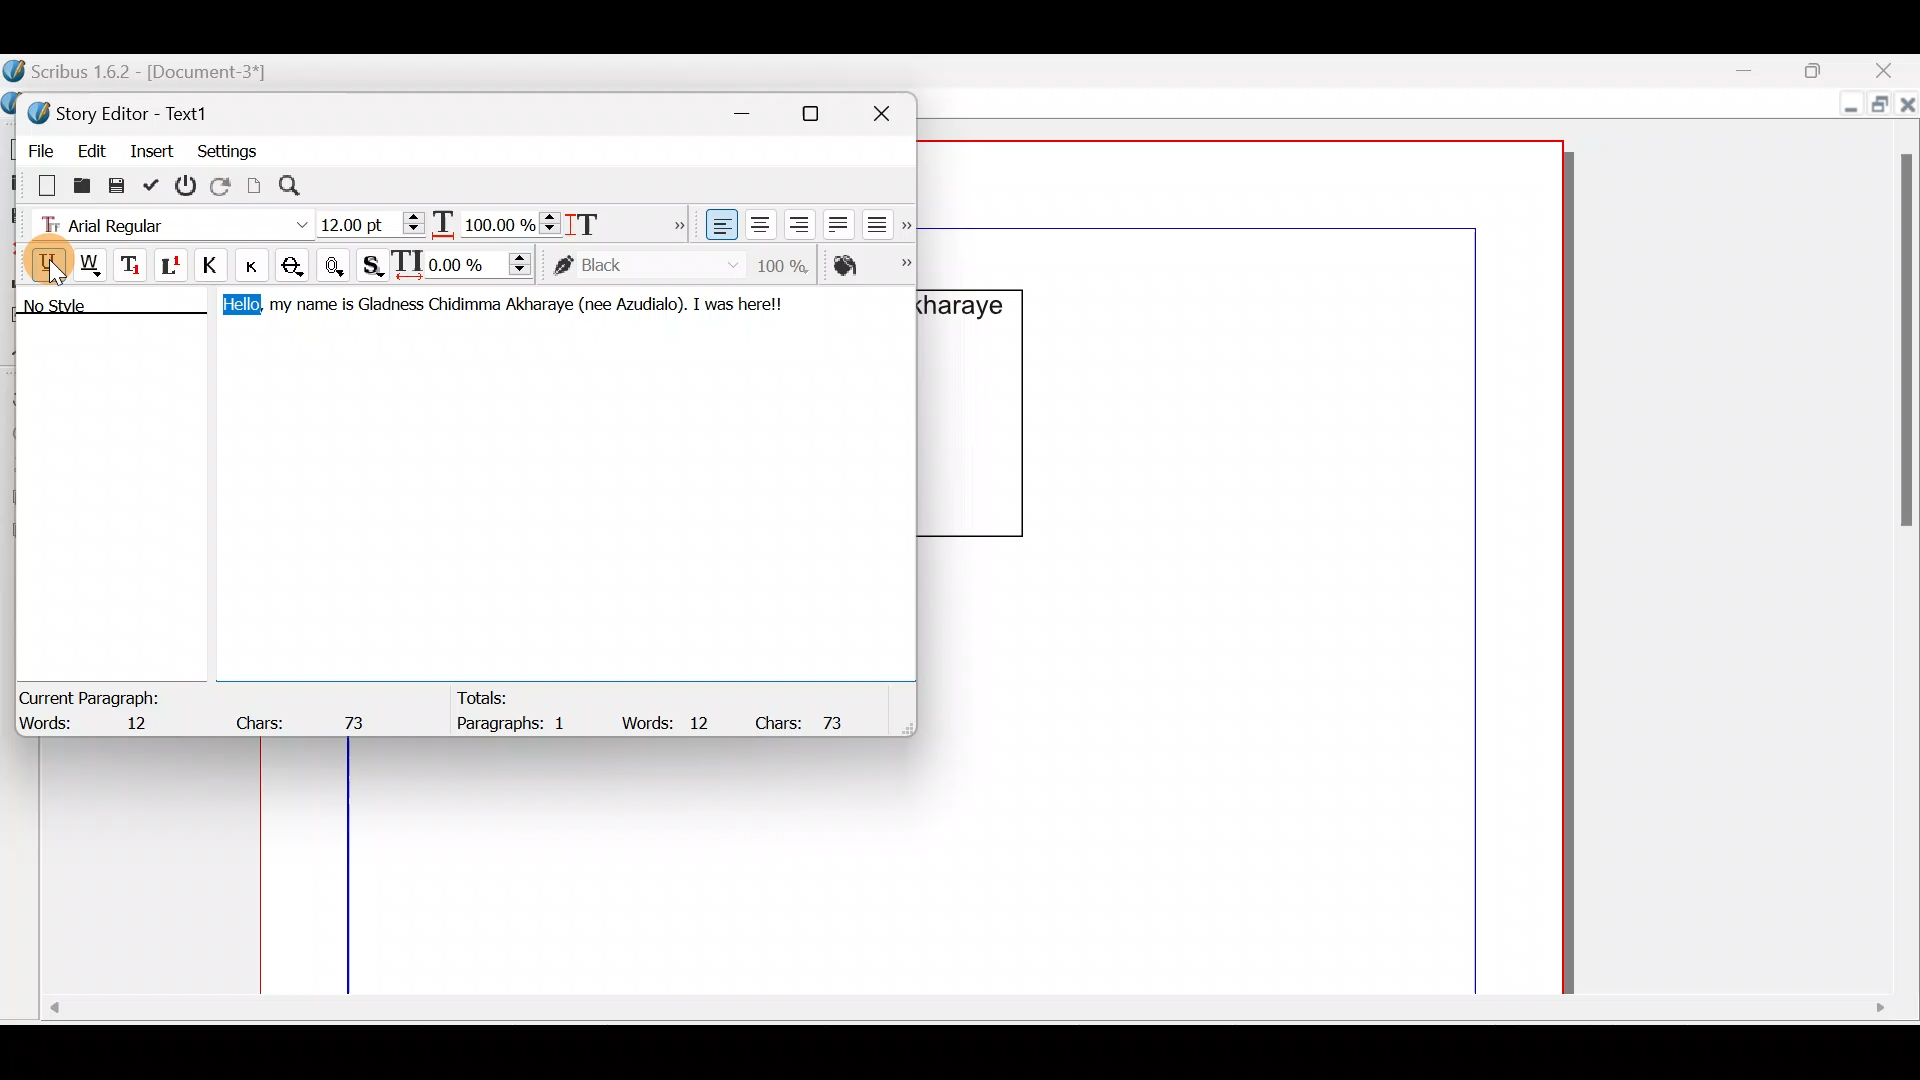 The image size is (1920, 1080). I want to click on Chidimma, so click(463, 308).